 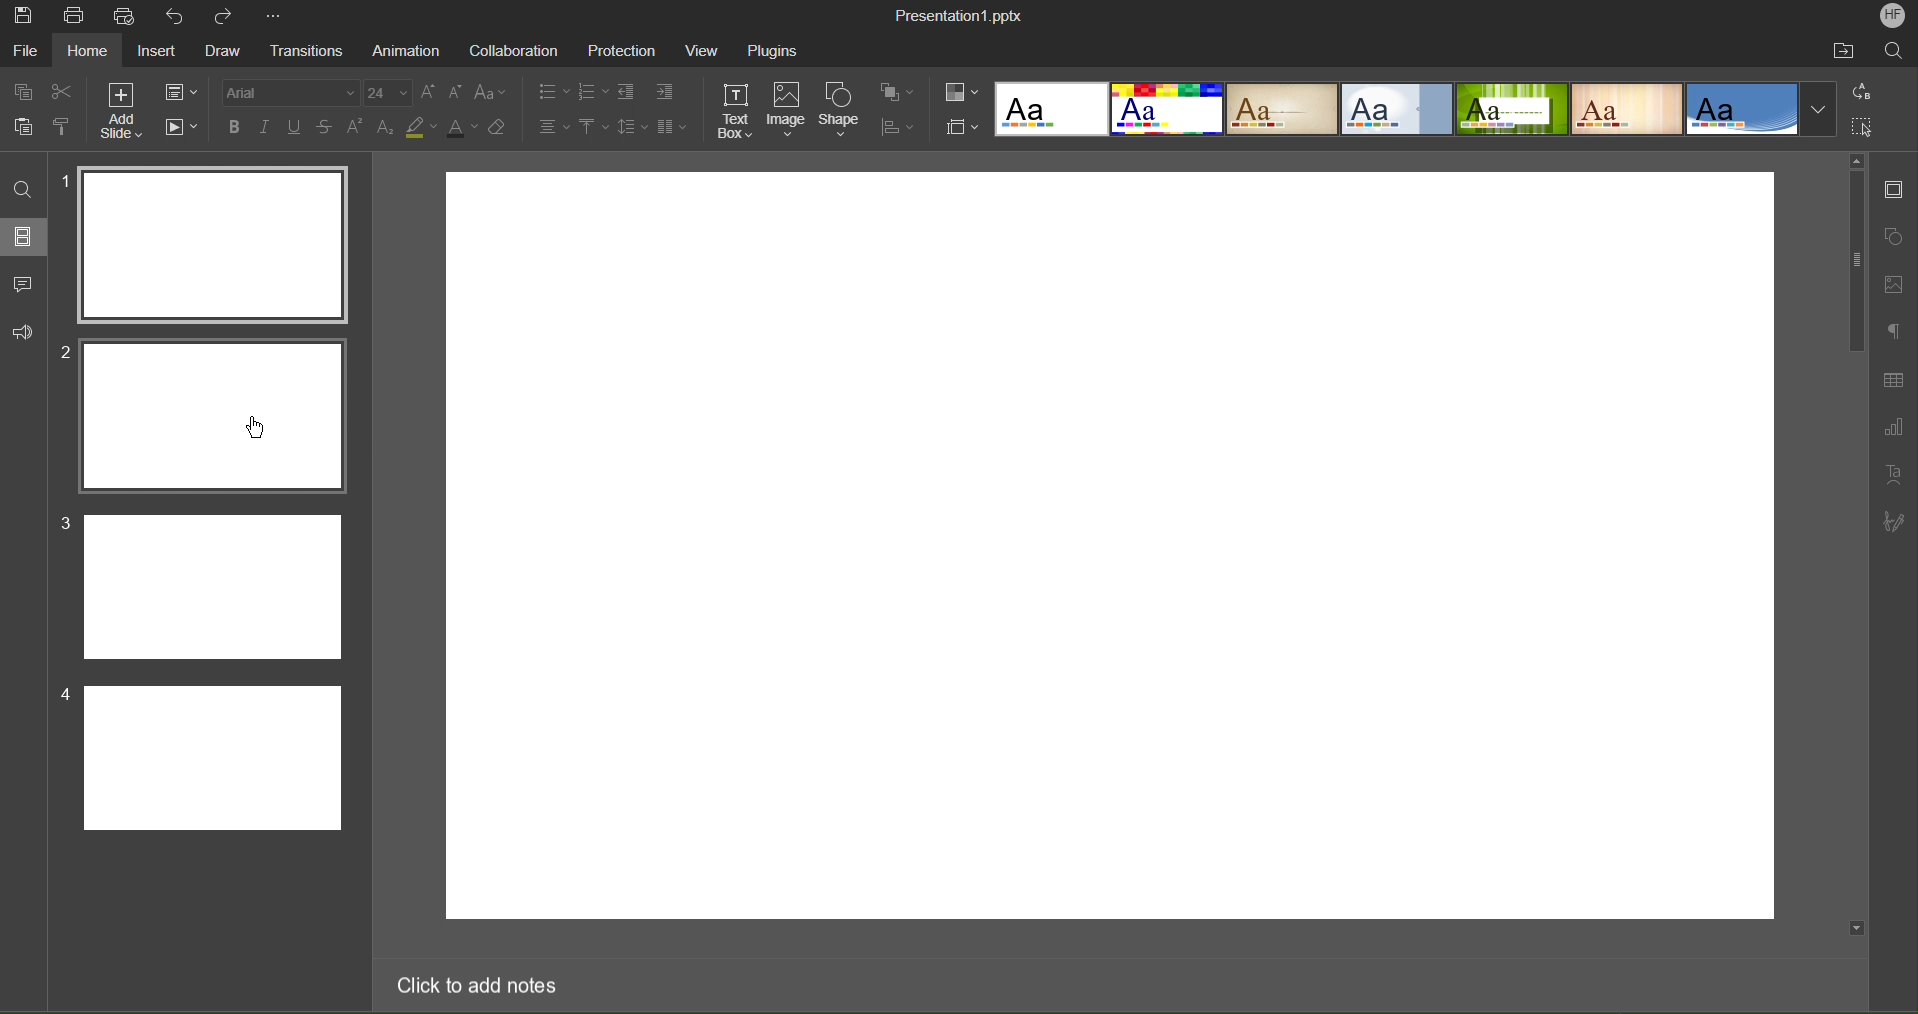 I want to click on File , so click(x=28, y=51).